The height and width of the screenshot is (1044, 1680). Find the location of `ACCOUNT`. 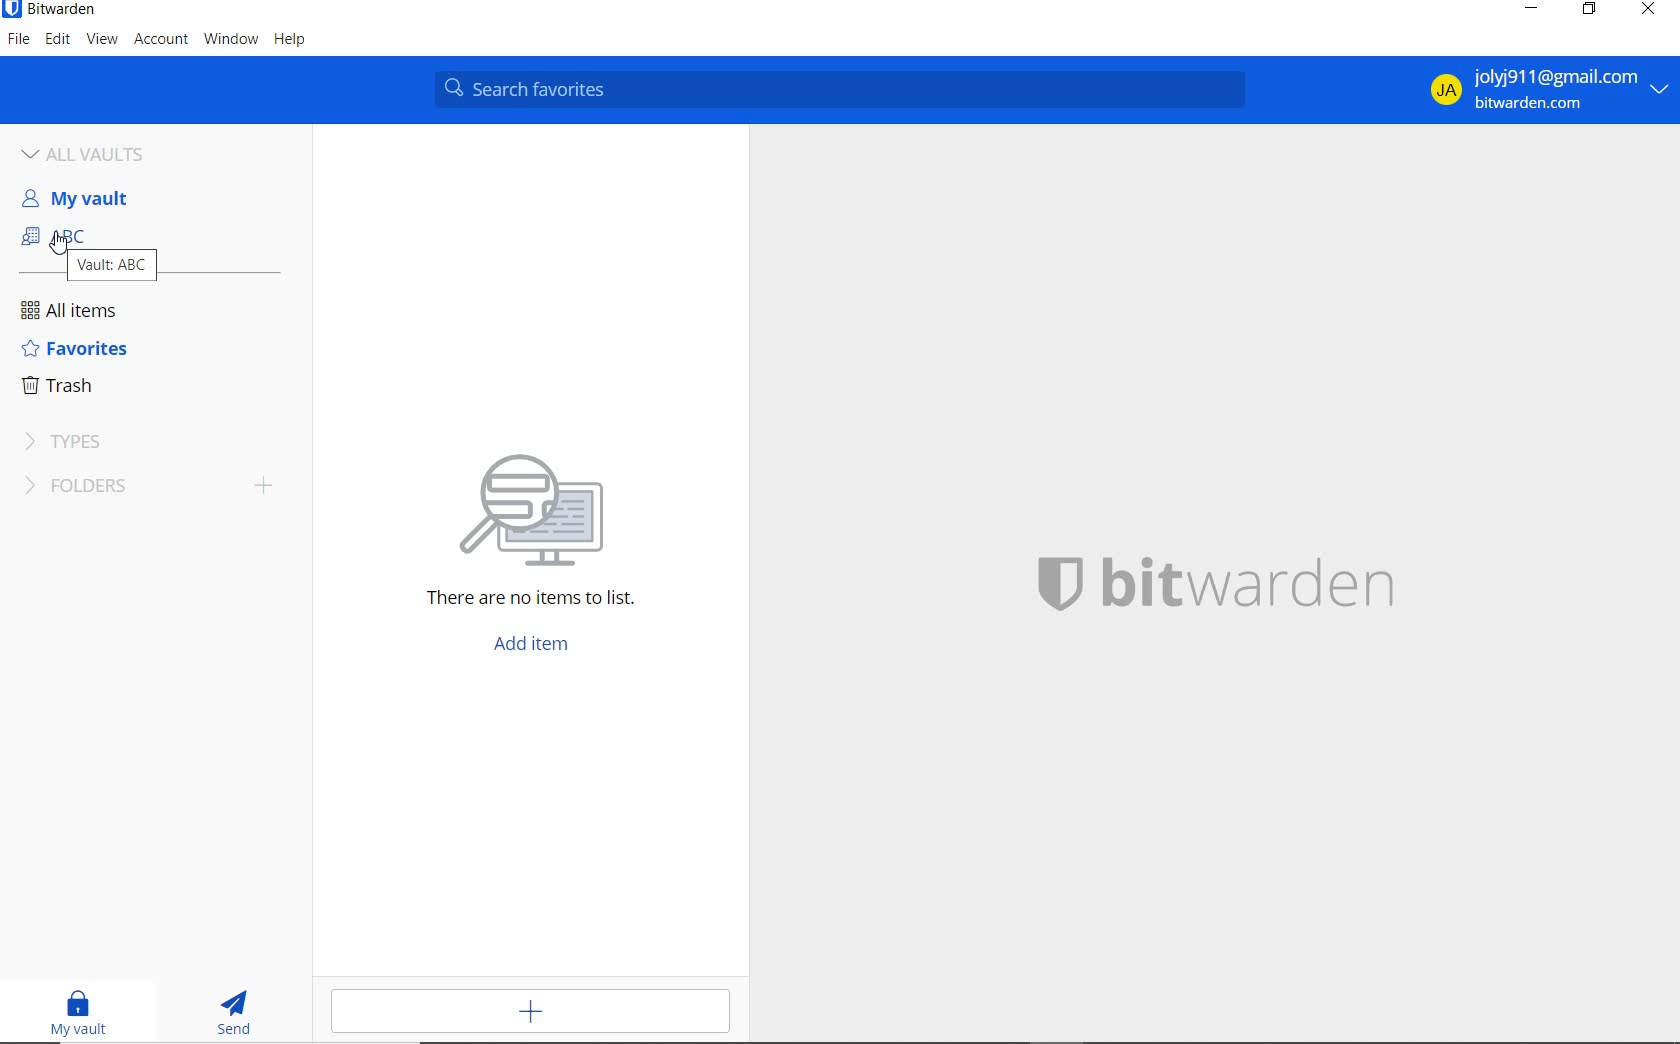

ACCOUNT is located at coordinates (163, 39).